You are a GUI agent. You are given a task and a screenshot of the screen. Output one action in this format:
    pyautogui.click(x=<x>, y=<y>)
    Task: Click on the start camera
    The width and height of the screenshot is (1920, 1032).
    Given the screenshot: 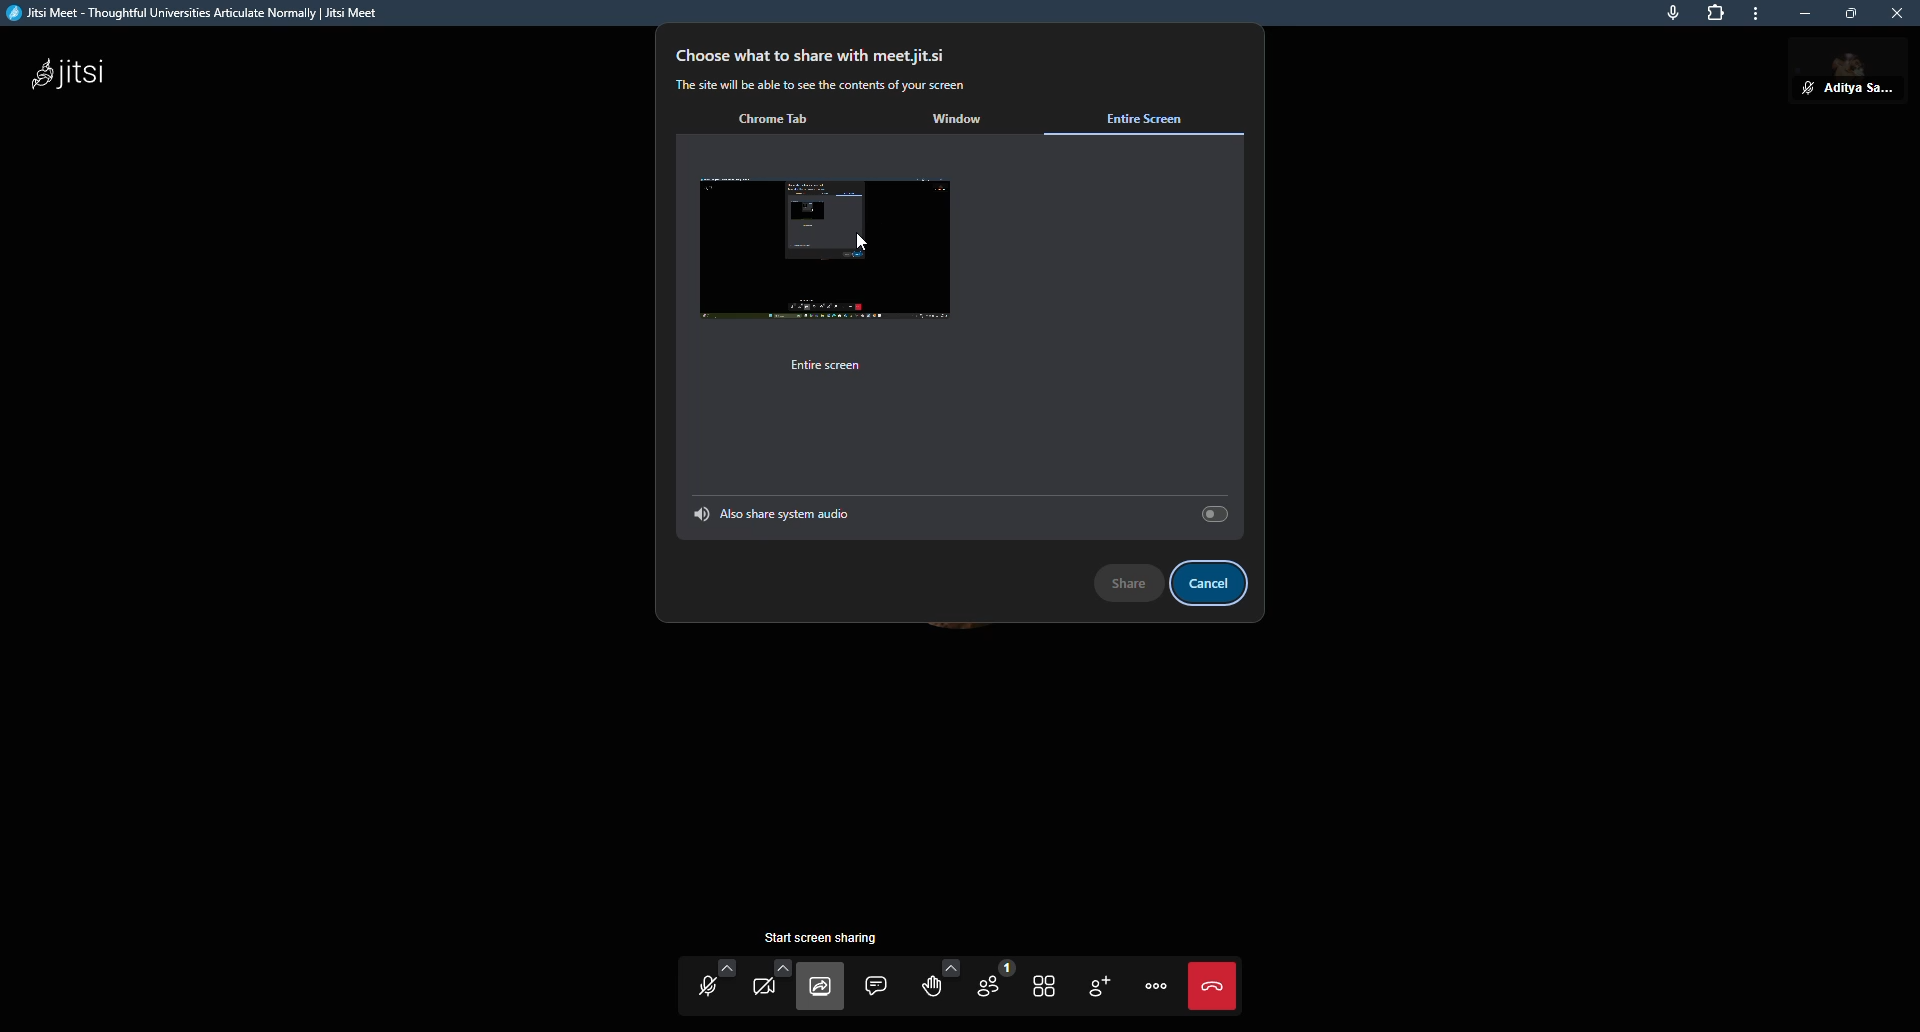 What is the action you would take?
    pyautogui.click(x=765, y=983)
    